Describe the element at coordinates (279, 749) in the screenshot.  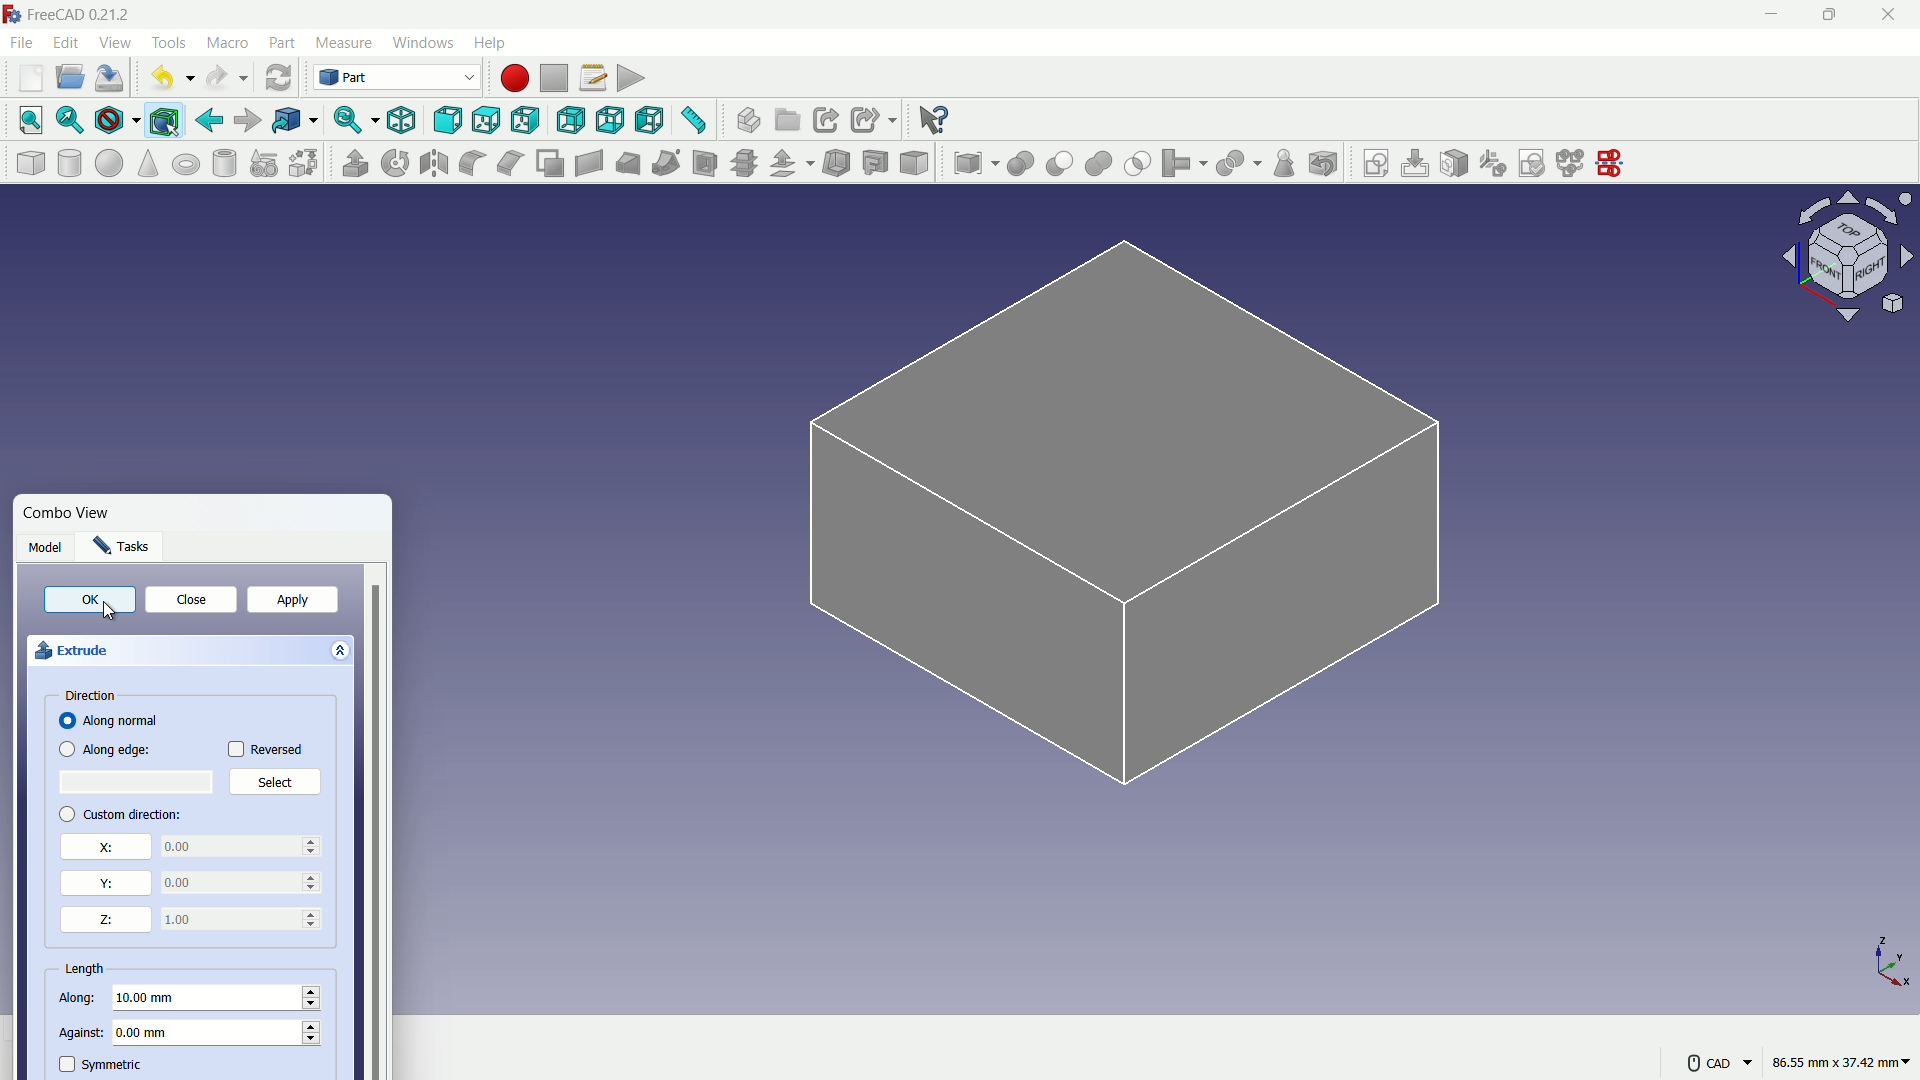
I see `Reversed` at that location.